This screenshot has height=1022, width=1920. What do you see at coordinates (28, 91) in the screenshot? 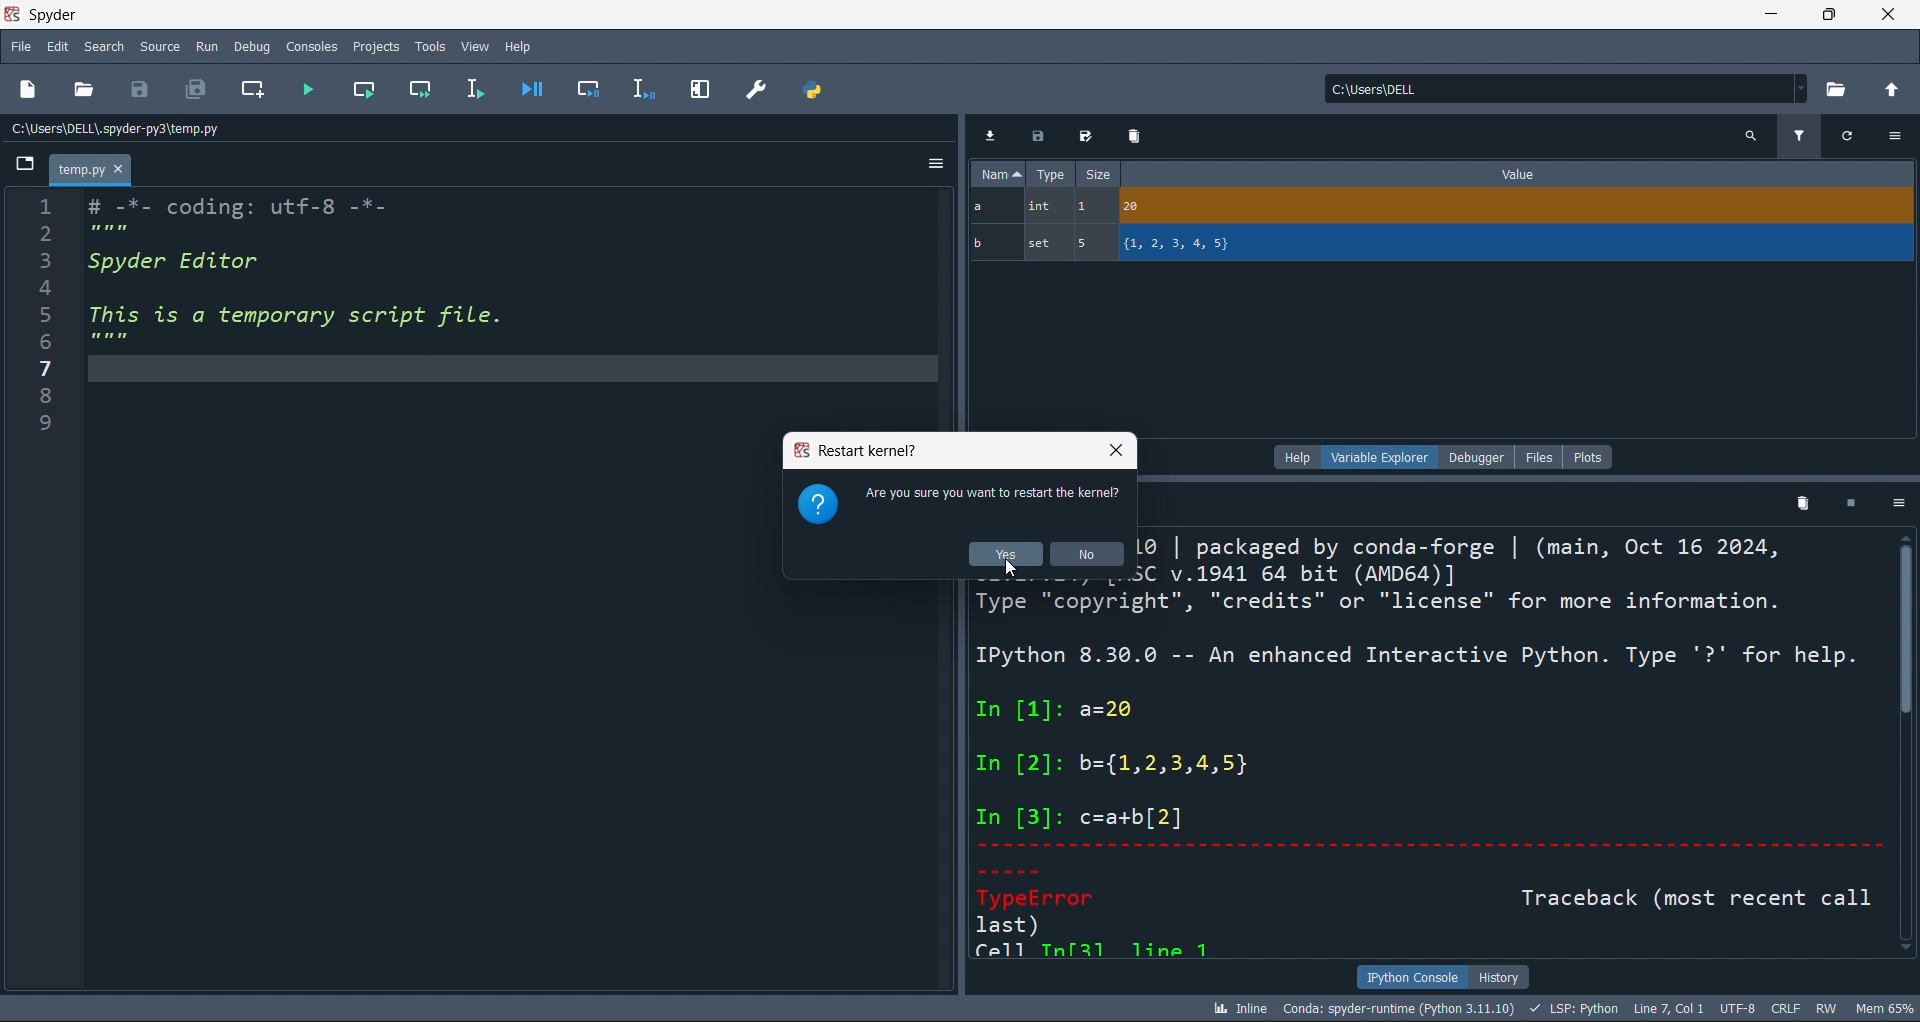
I see `new file` at bounding box center [28, 91].